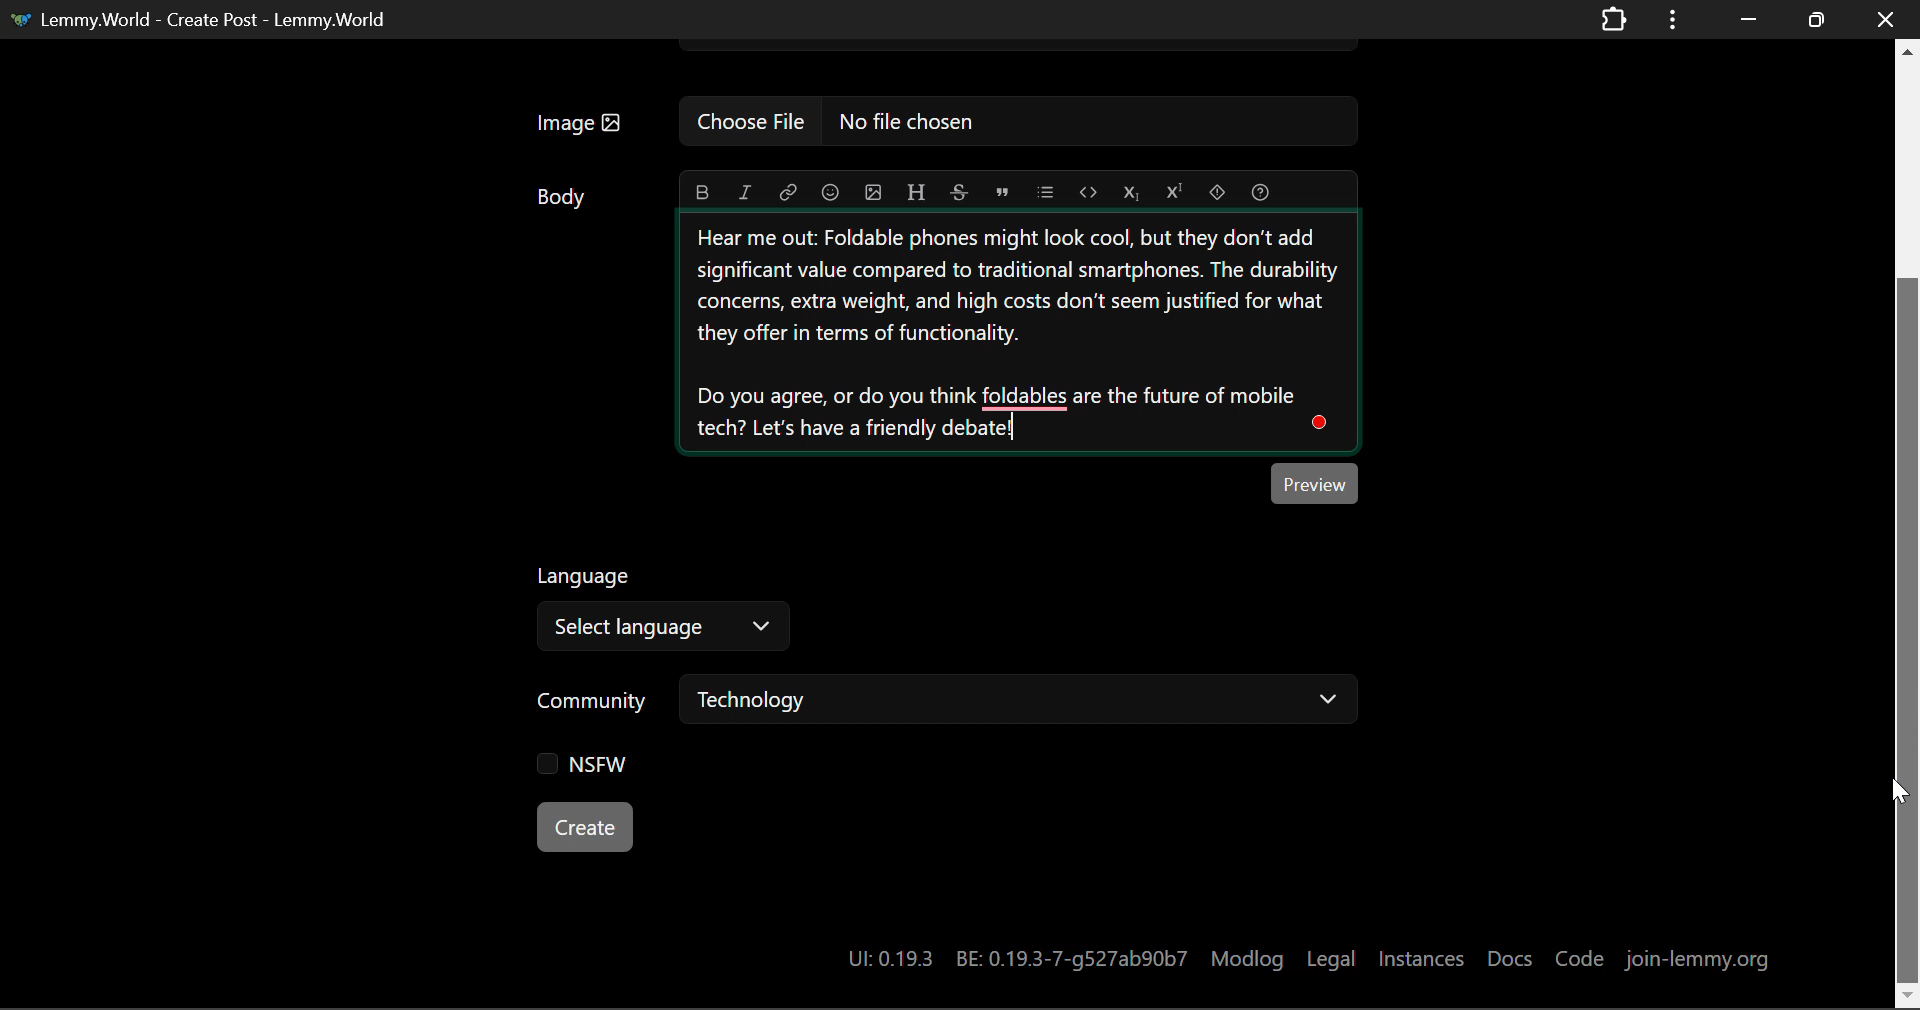 Image resolution: width=1920 pixels, height=1010 pixels. I want to click on DRAG_TO Cursor Position, so click(1906, 800).